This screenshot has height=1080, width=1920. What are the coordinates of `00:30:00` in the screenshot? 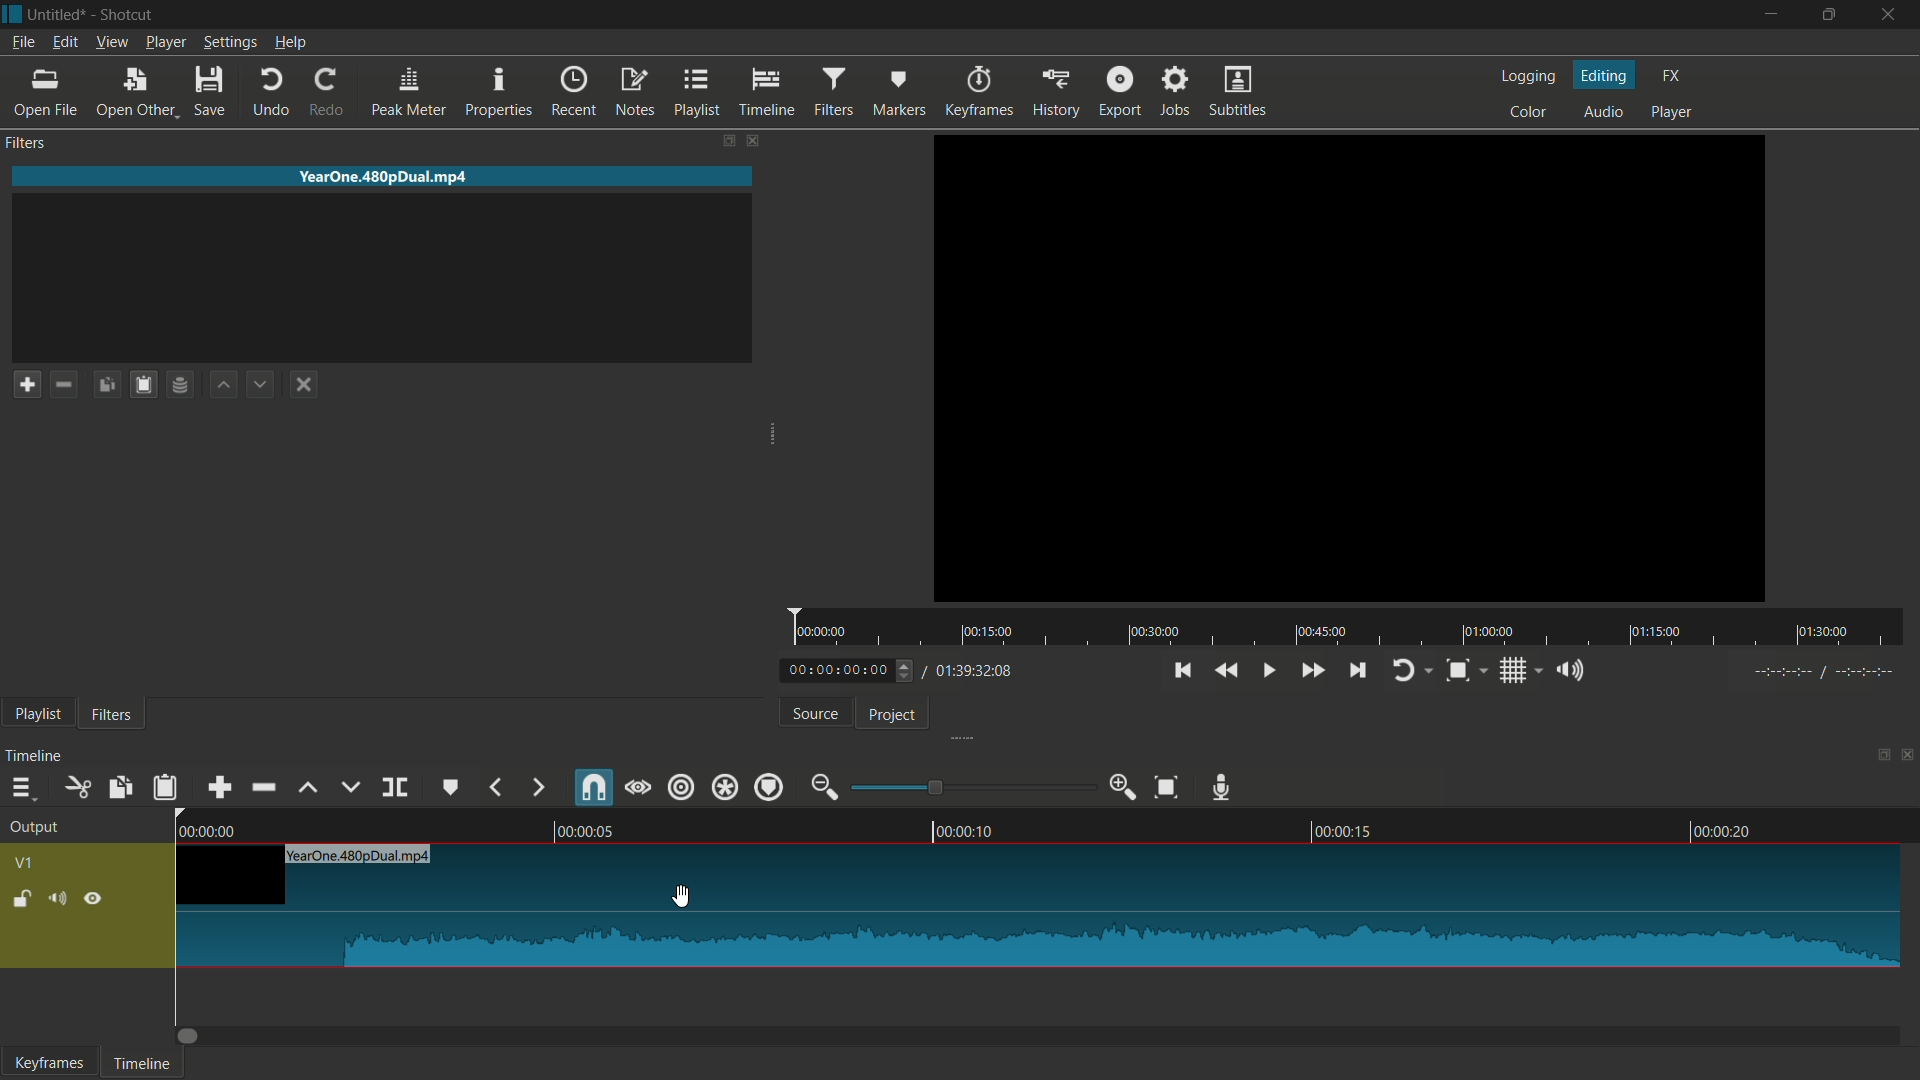 It's located at (1155, 632).